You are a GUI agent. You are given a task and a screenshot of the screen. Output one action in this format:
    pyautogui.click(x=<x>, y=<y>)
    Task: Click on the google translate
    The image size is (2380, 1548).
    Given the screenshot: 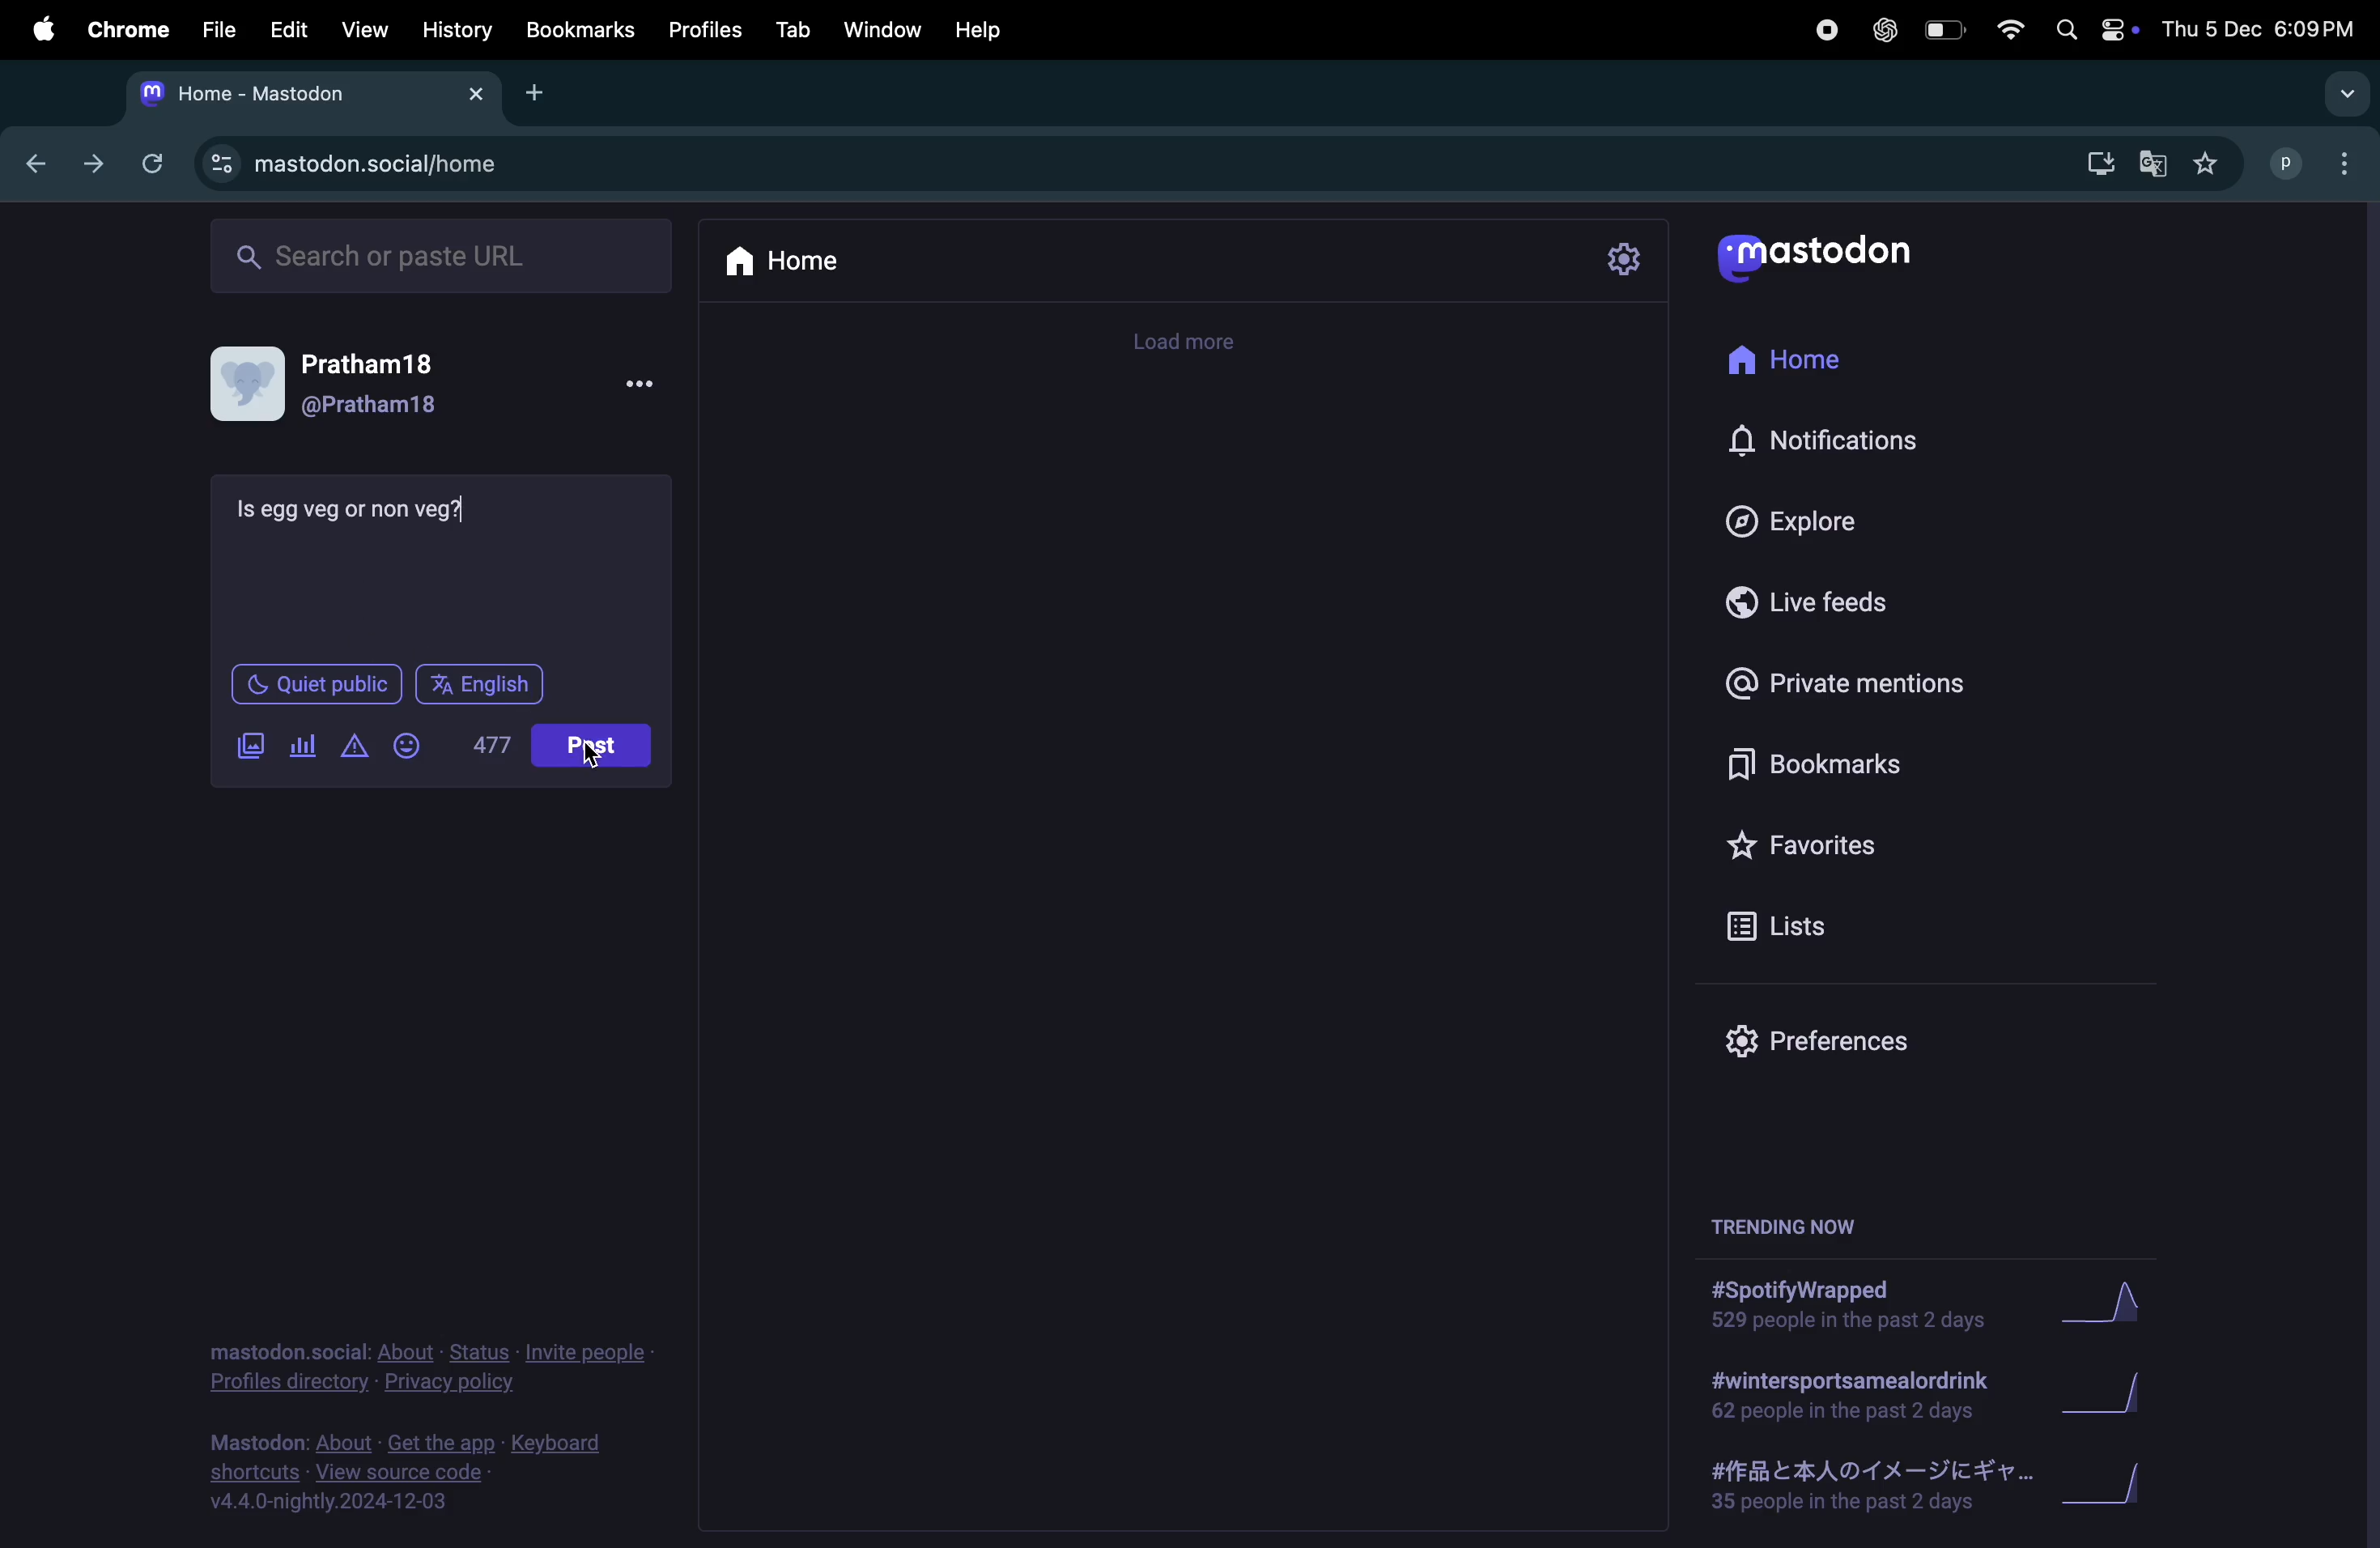 What is the action you would take?
    pyautogui.click(x=2159, y=167)
    